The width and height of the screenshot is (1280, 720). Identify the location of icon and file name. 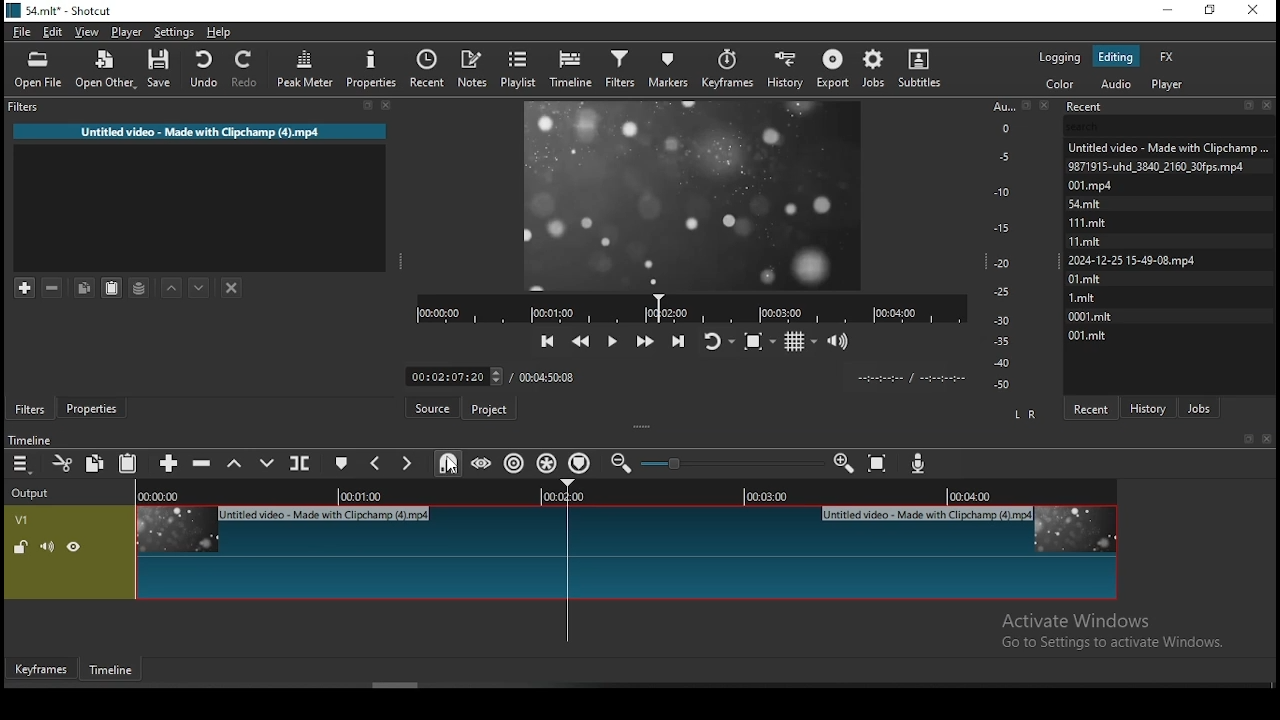
(61, 10).